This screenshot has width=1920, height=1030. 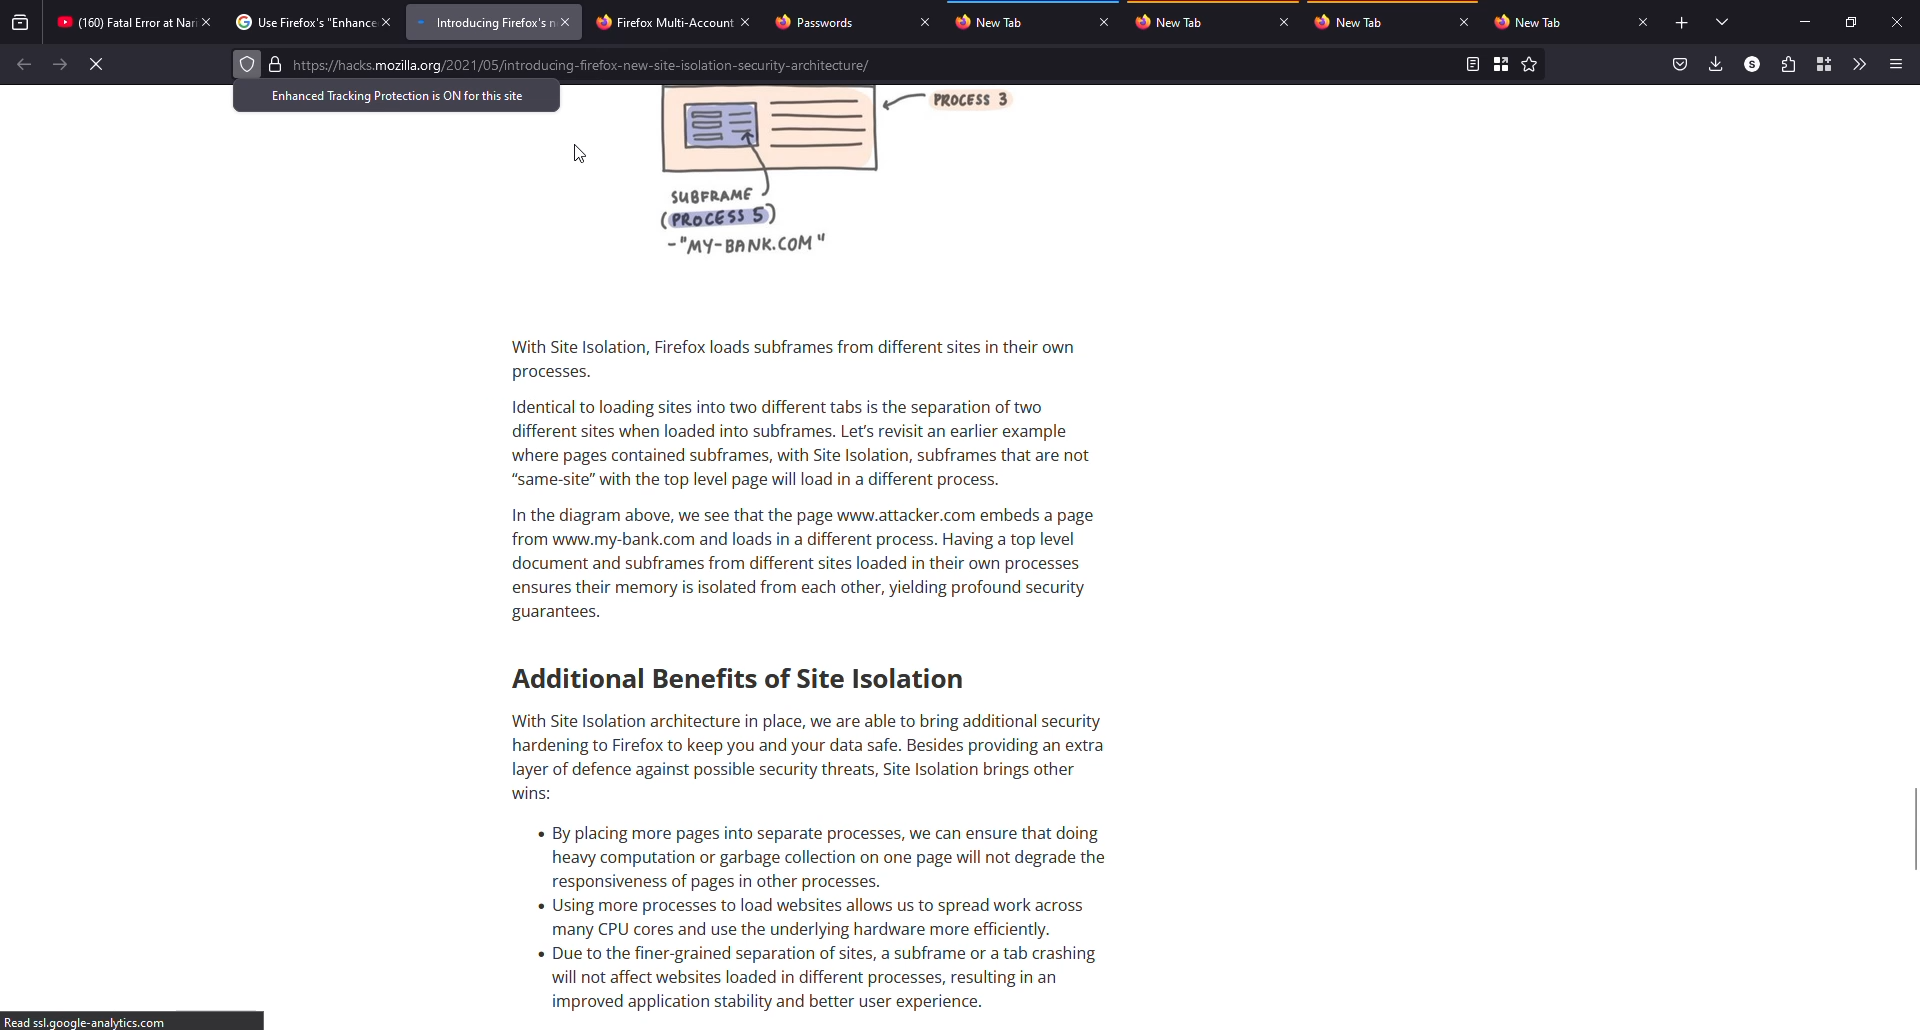 What do you see at coordinates (580, 152) in the screenshot?
I see `cursor` at bounding box center [580, 152].